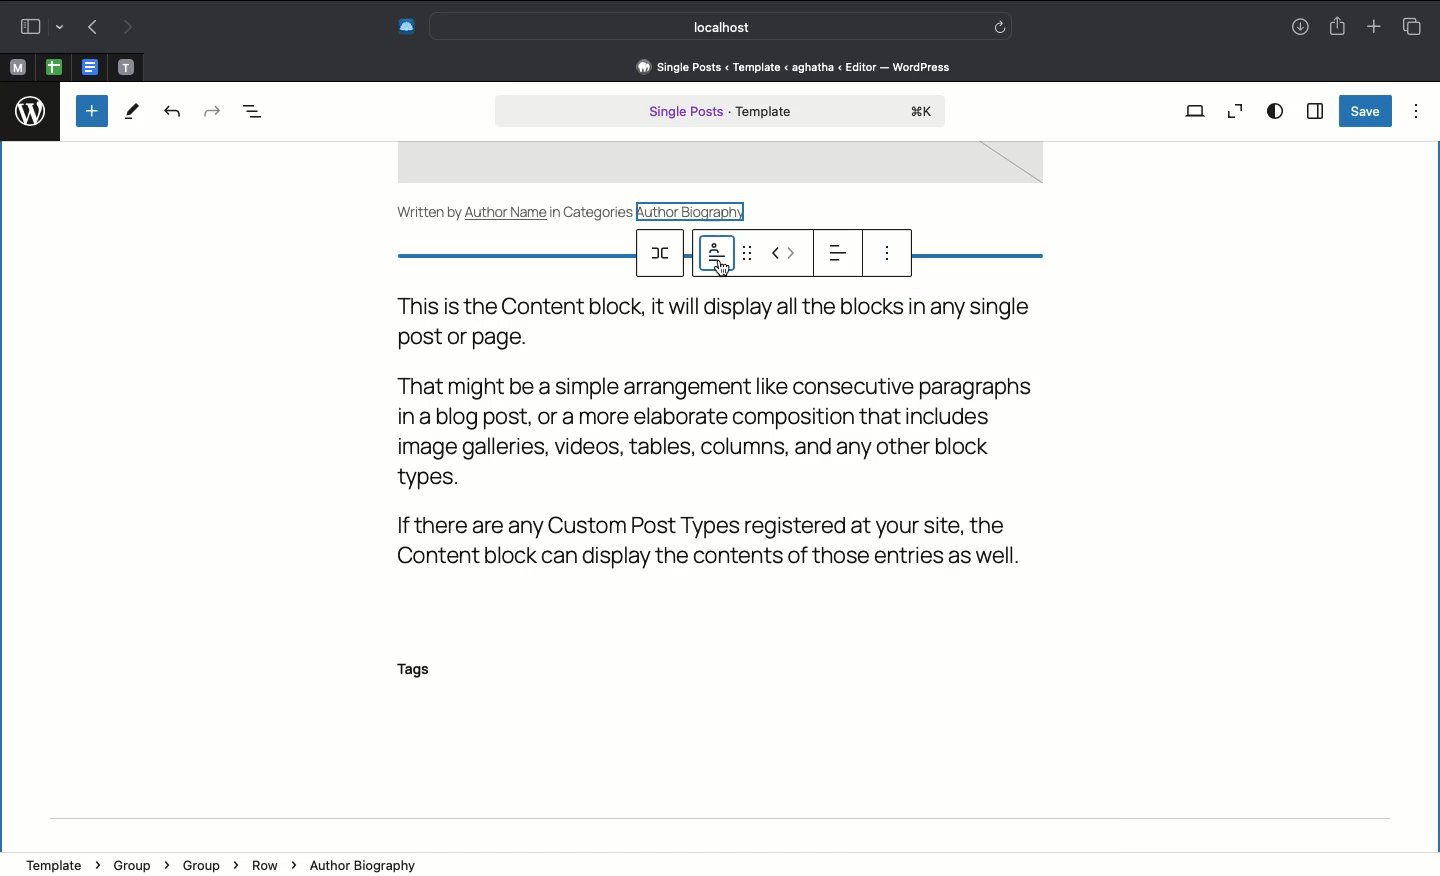 The width and height of the screenshot is (1440, 876). What do you see at coordinates (887, 257) in the screenshot?
I see `Options` at bounding box center [887, 257].